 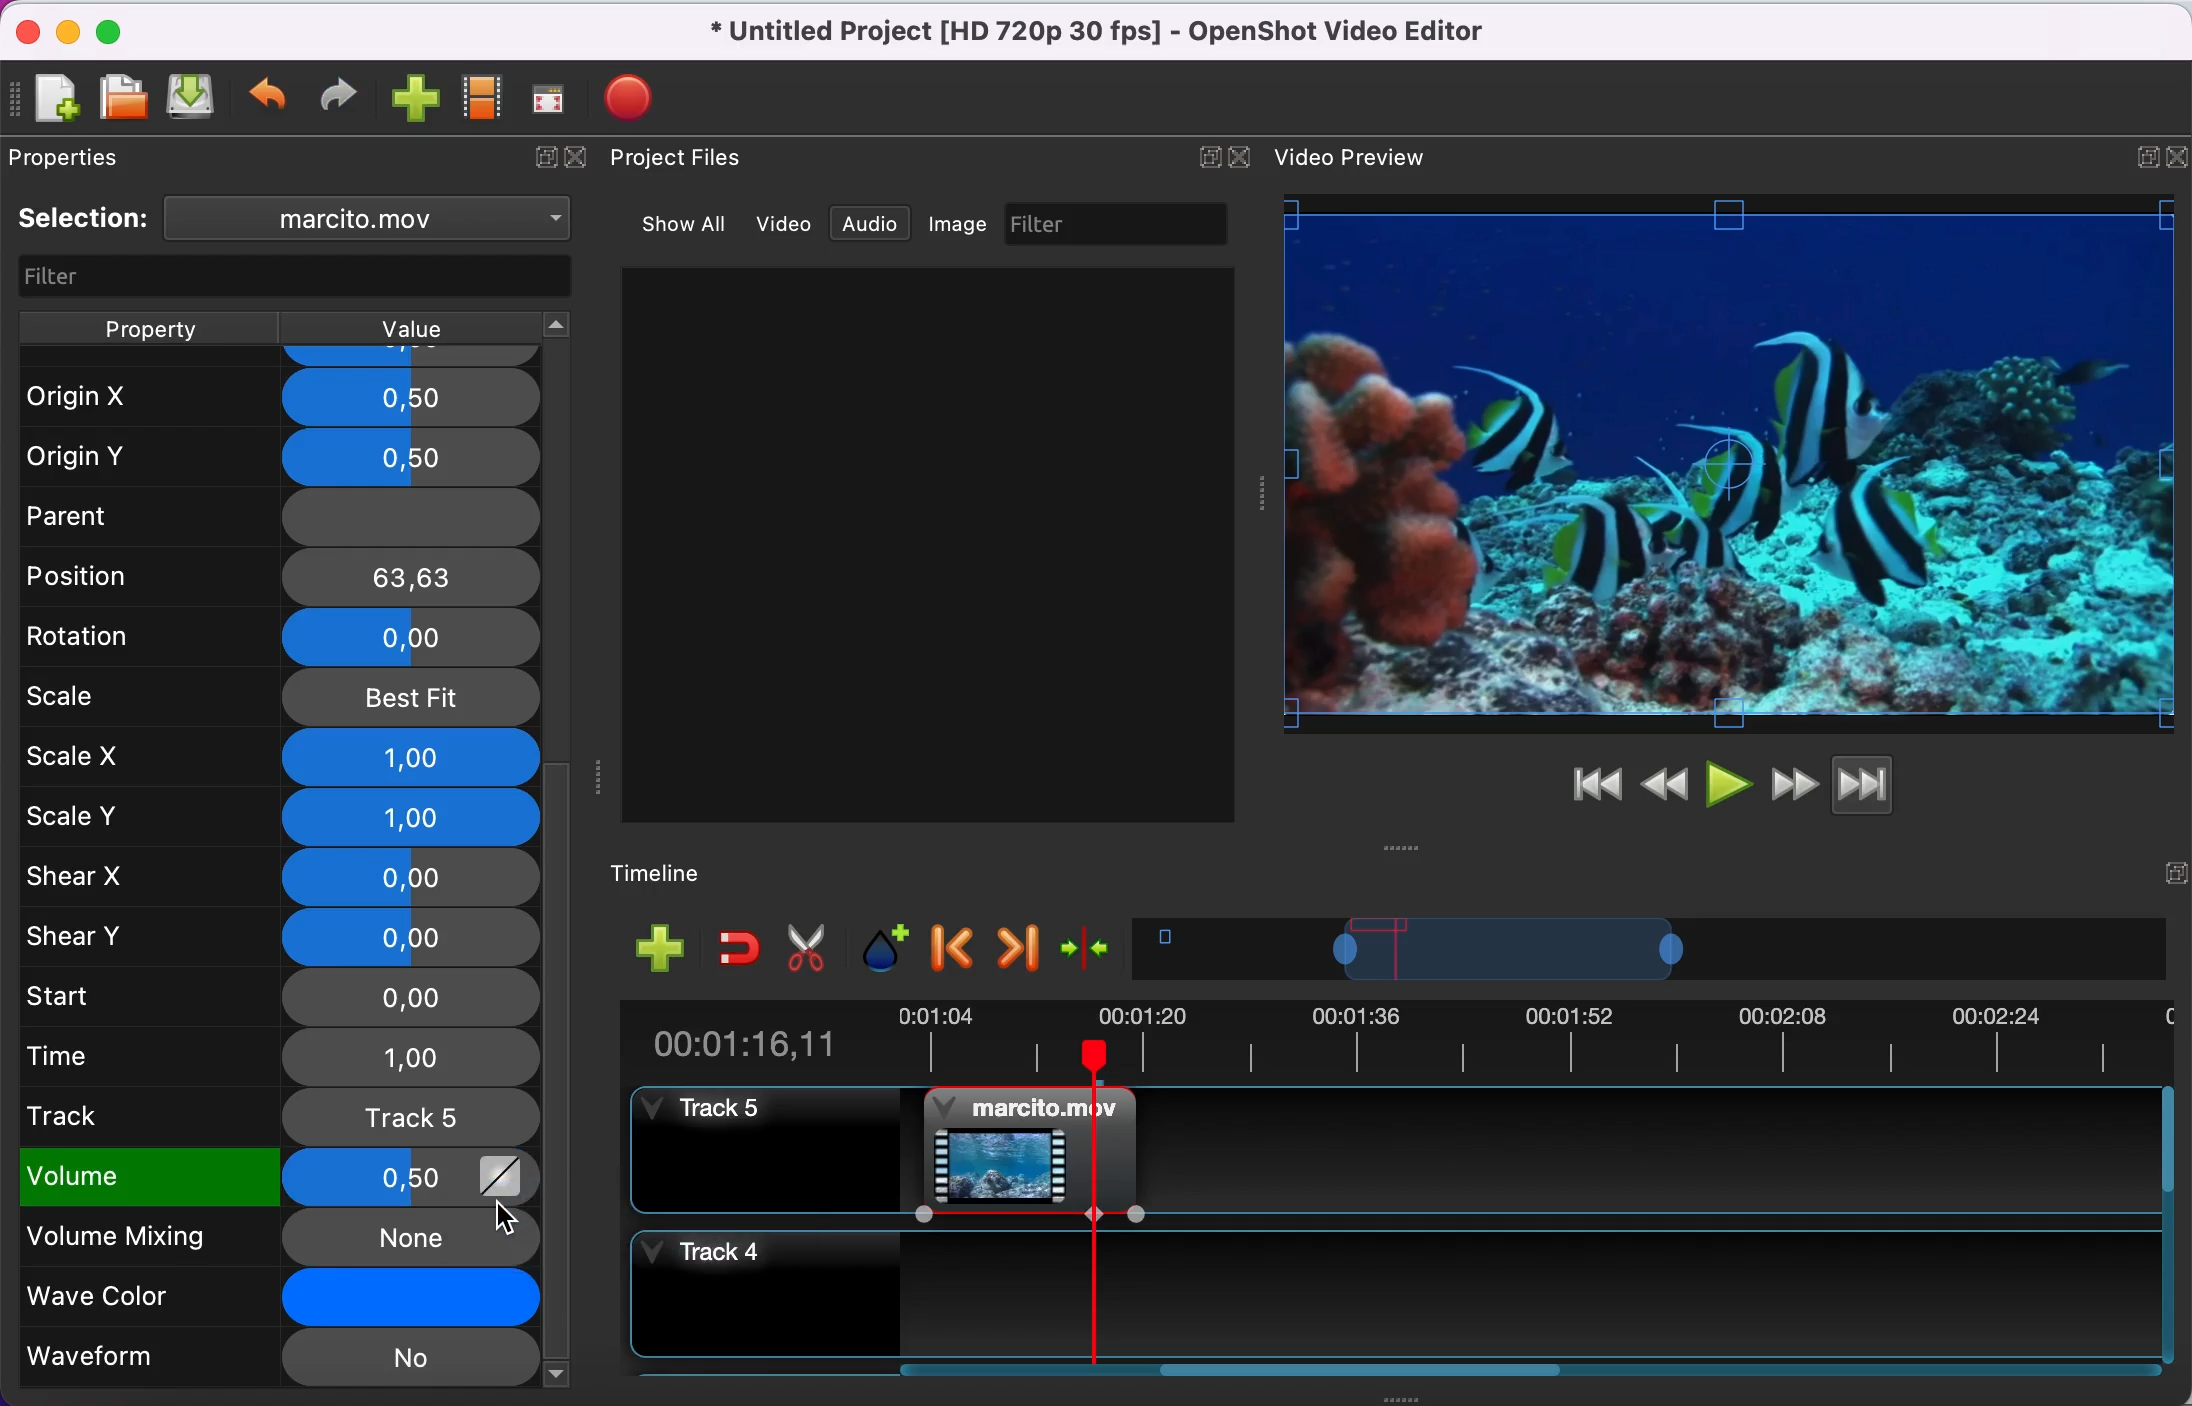 What do you see at coordinates (245, 1297) in the screenshot?
I see `wave color` at bounding box center [245, 1297].